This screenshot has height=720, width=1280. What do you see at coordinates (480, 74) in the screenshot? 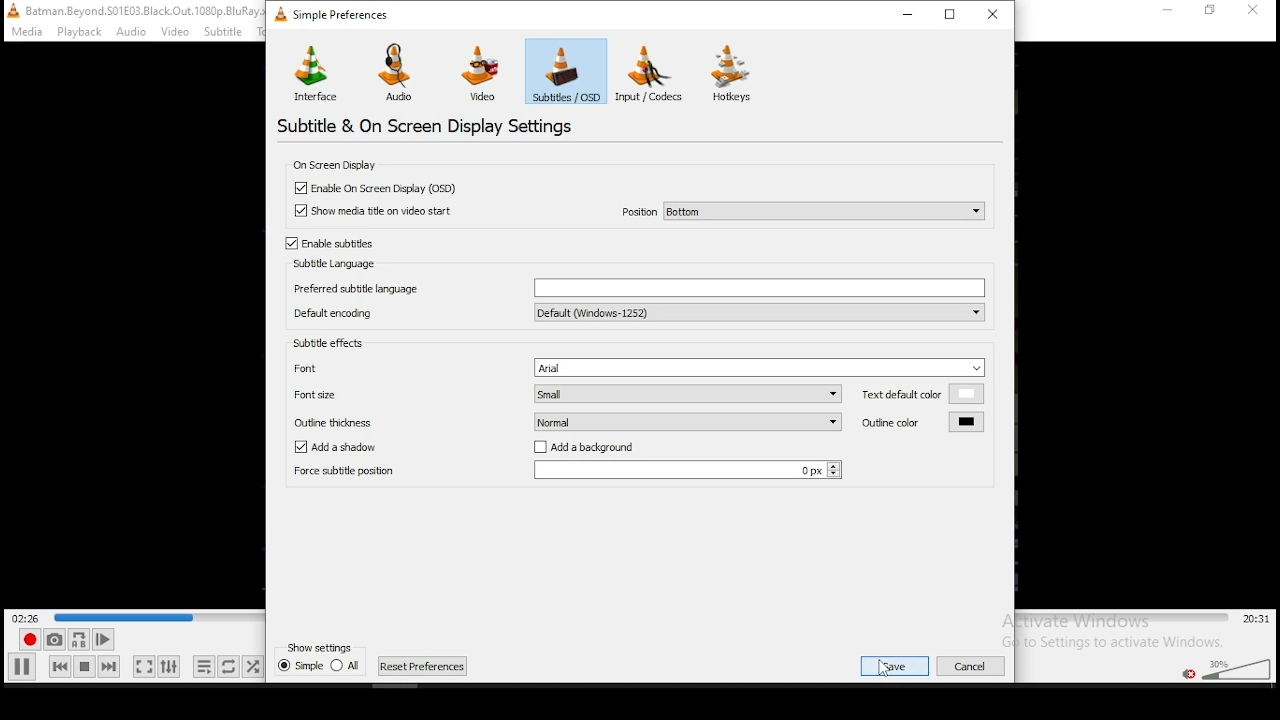
I see `video` at bounding box center [480, 74].